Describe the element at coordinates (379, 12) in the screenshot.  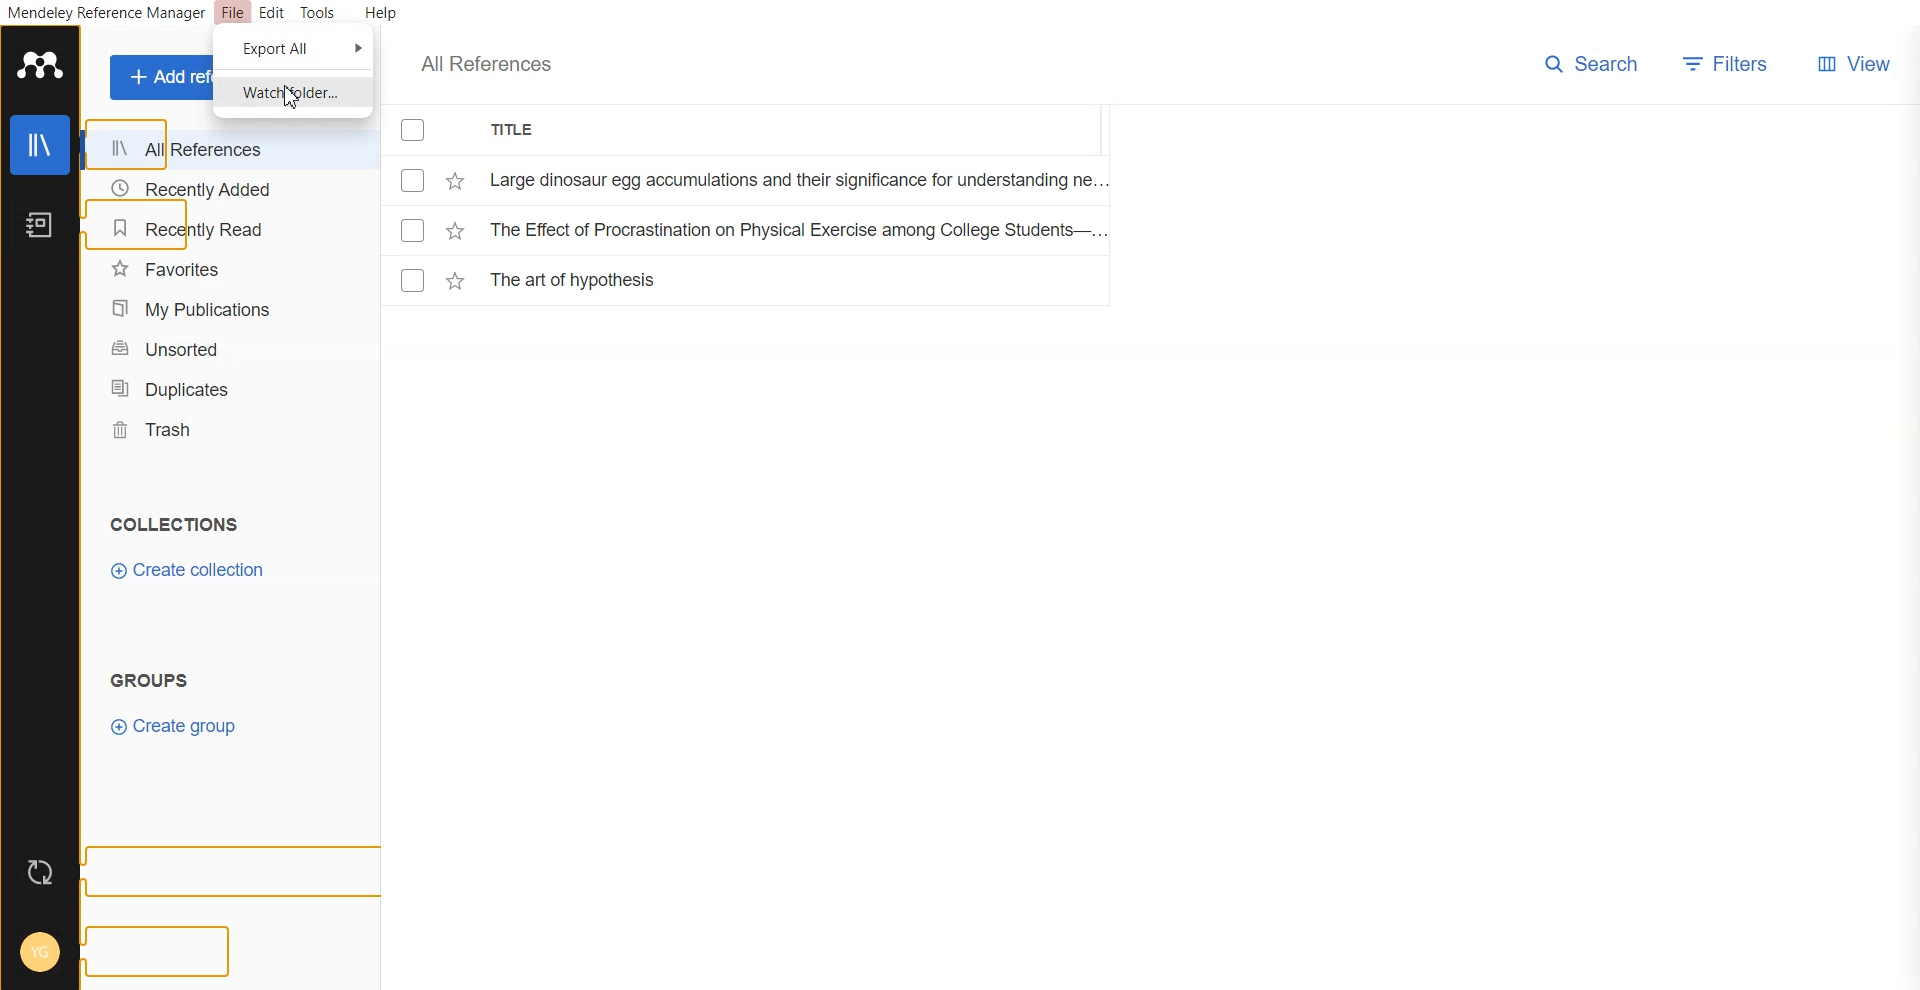
I see `Help` at that location.